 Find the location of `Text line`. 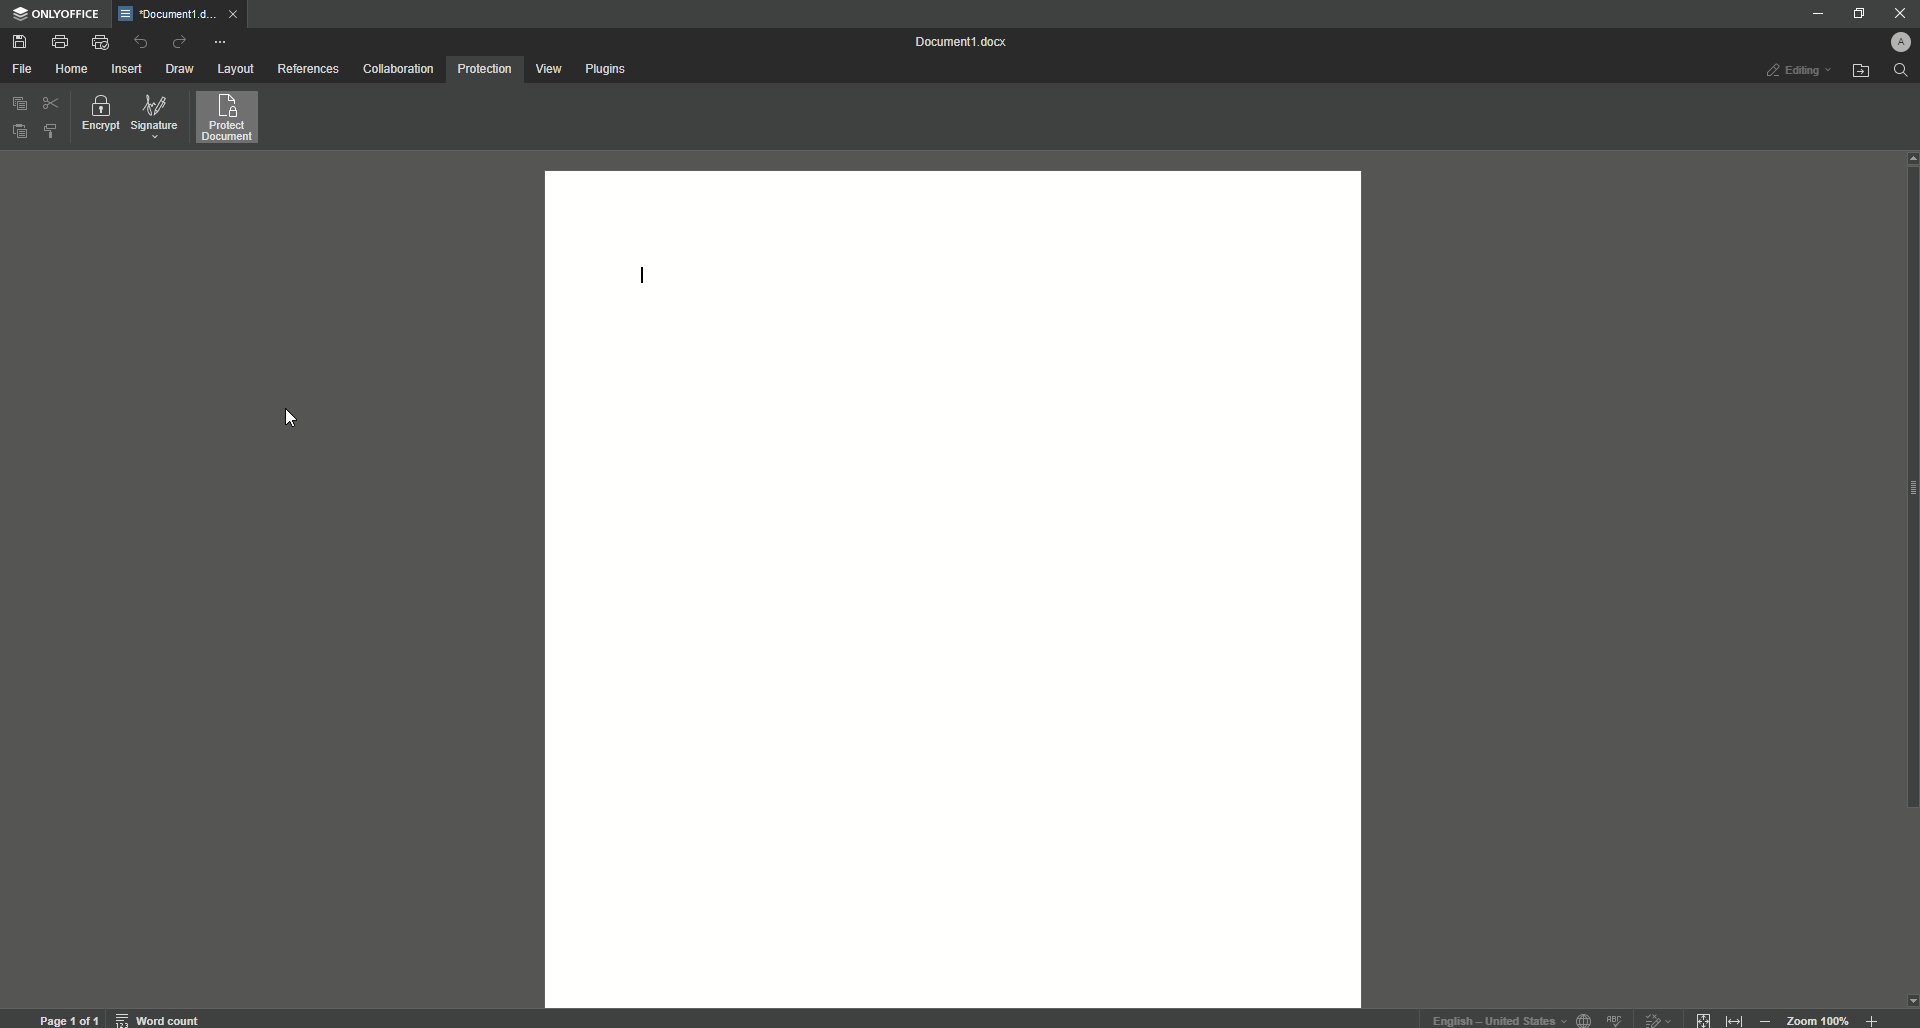

Text line is located at coordinates (651, 275).